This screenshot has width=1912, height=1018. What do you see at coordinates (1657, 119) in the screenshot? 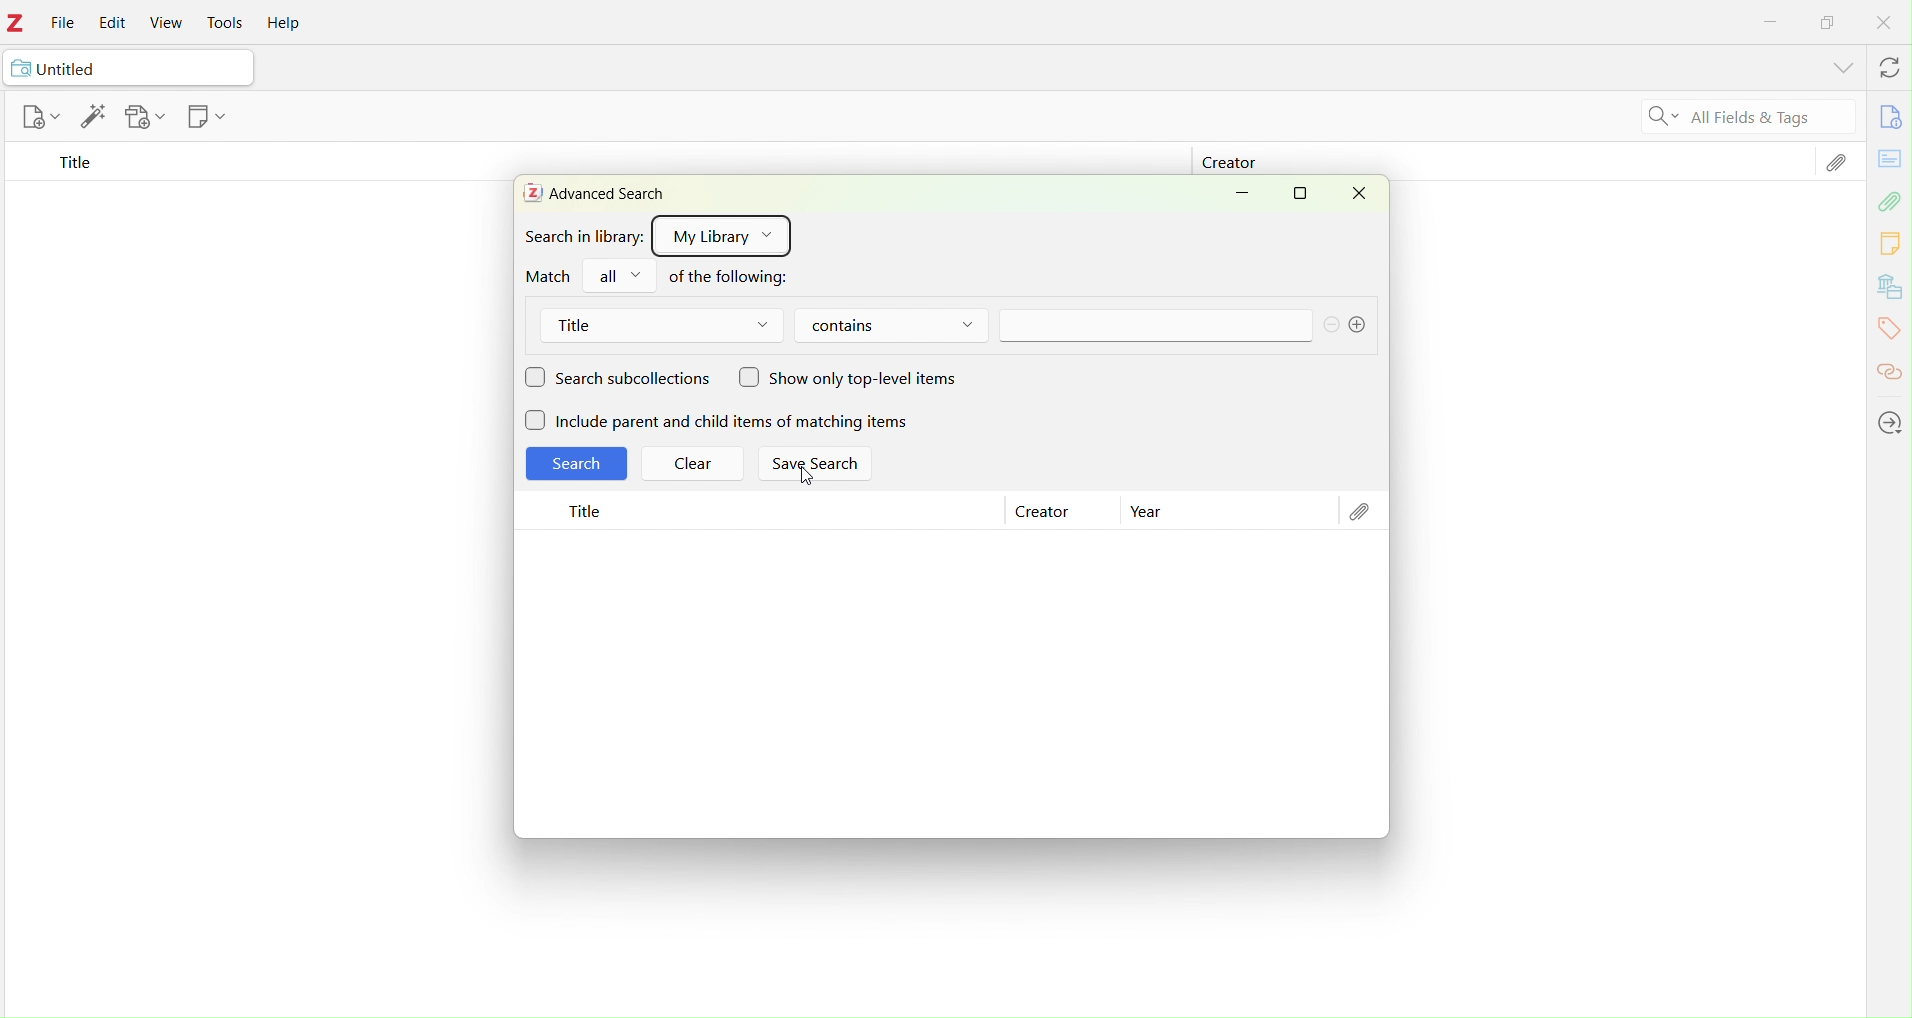
I see `Search` at bounding box center [1657, 119].